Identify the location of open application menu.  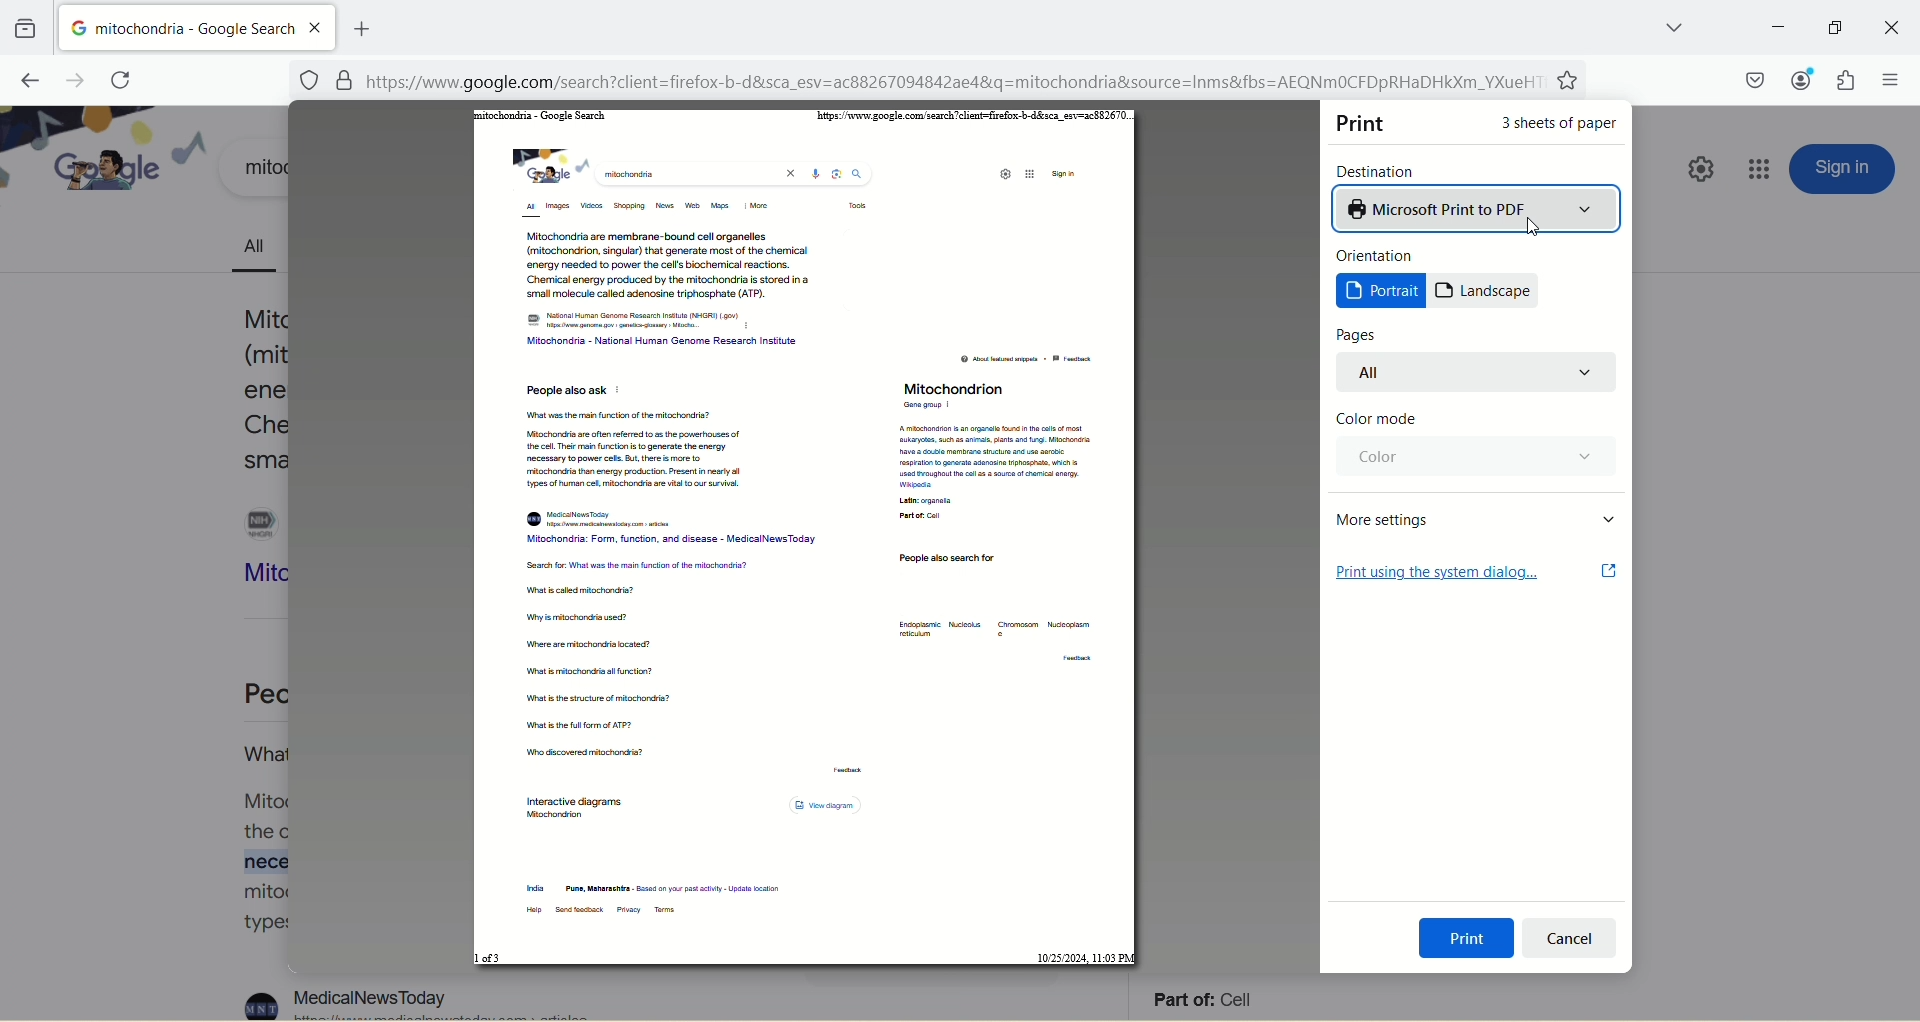
(1889, 82).